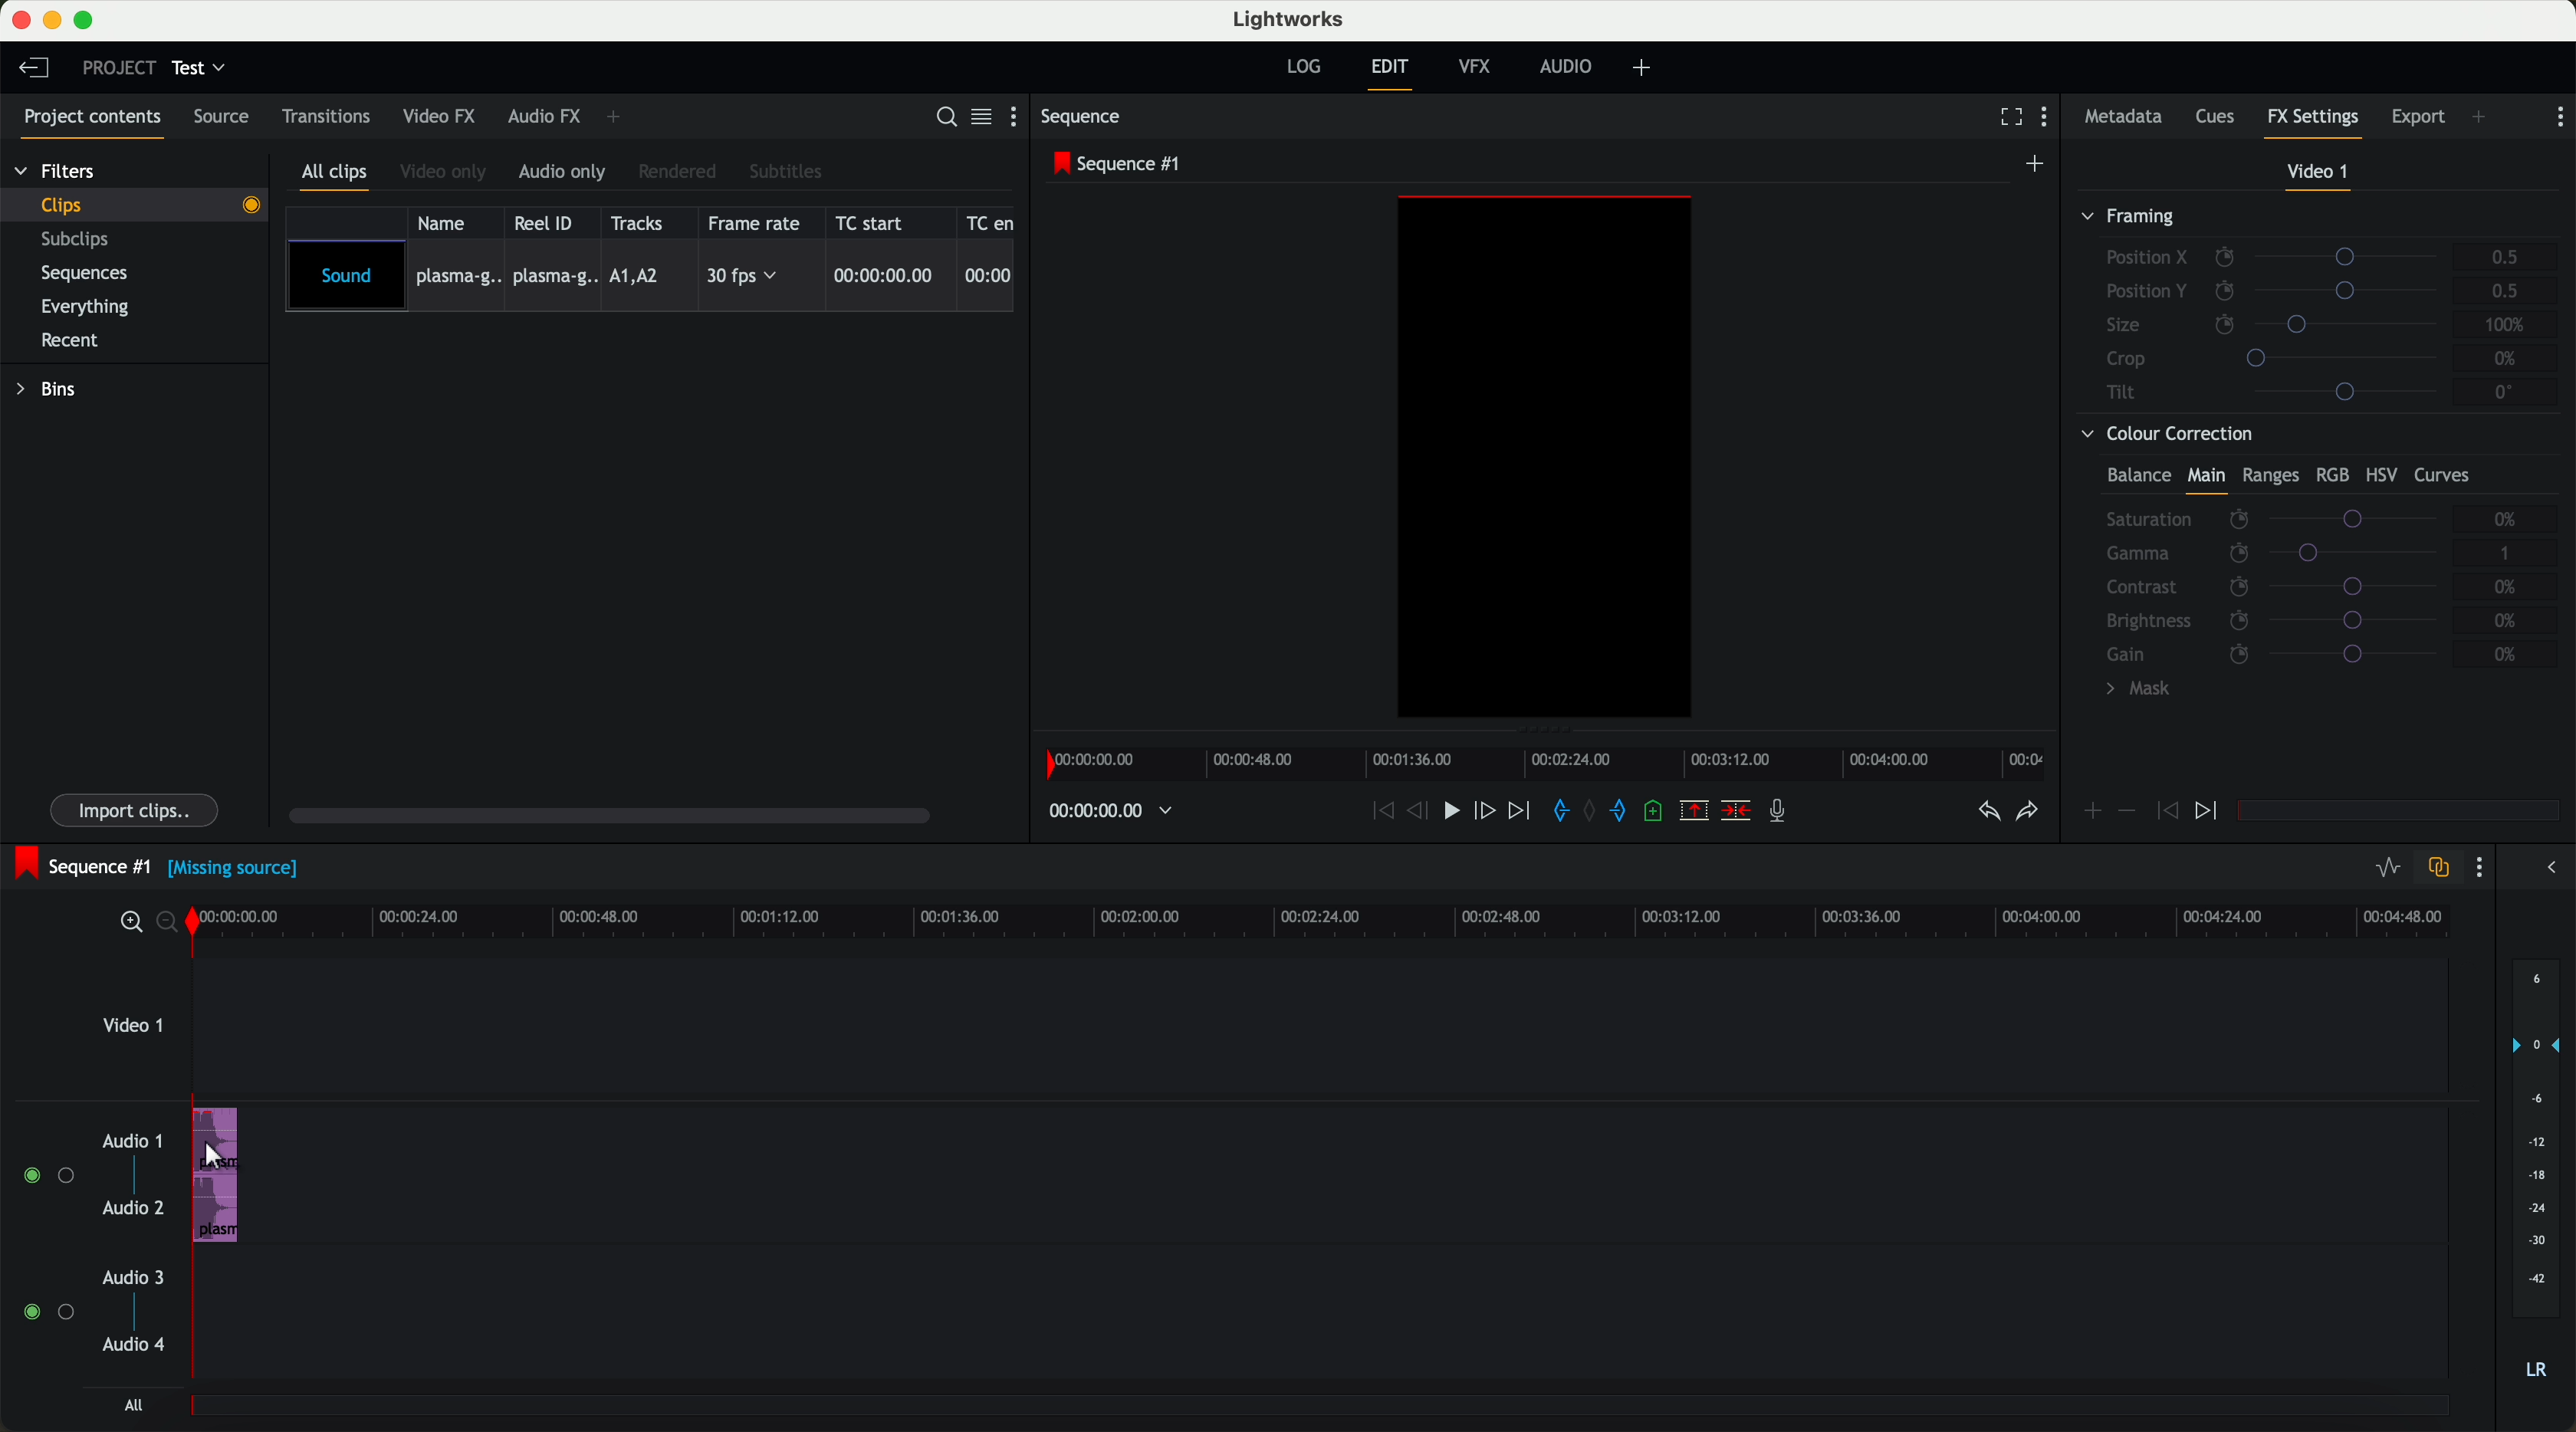 This screenshot has height=1432, width=2576. What do you see at coordinates (788, 171) in the screenshot?
I see `subtitles` at bounding box center [788, 171].